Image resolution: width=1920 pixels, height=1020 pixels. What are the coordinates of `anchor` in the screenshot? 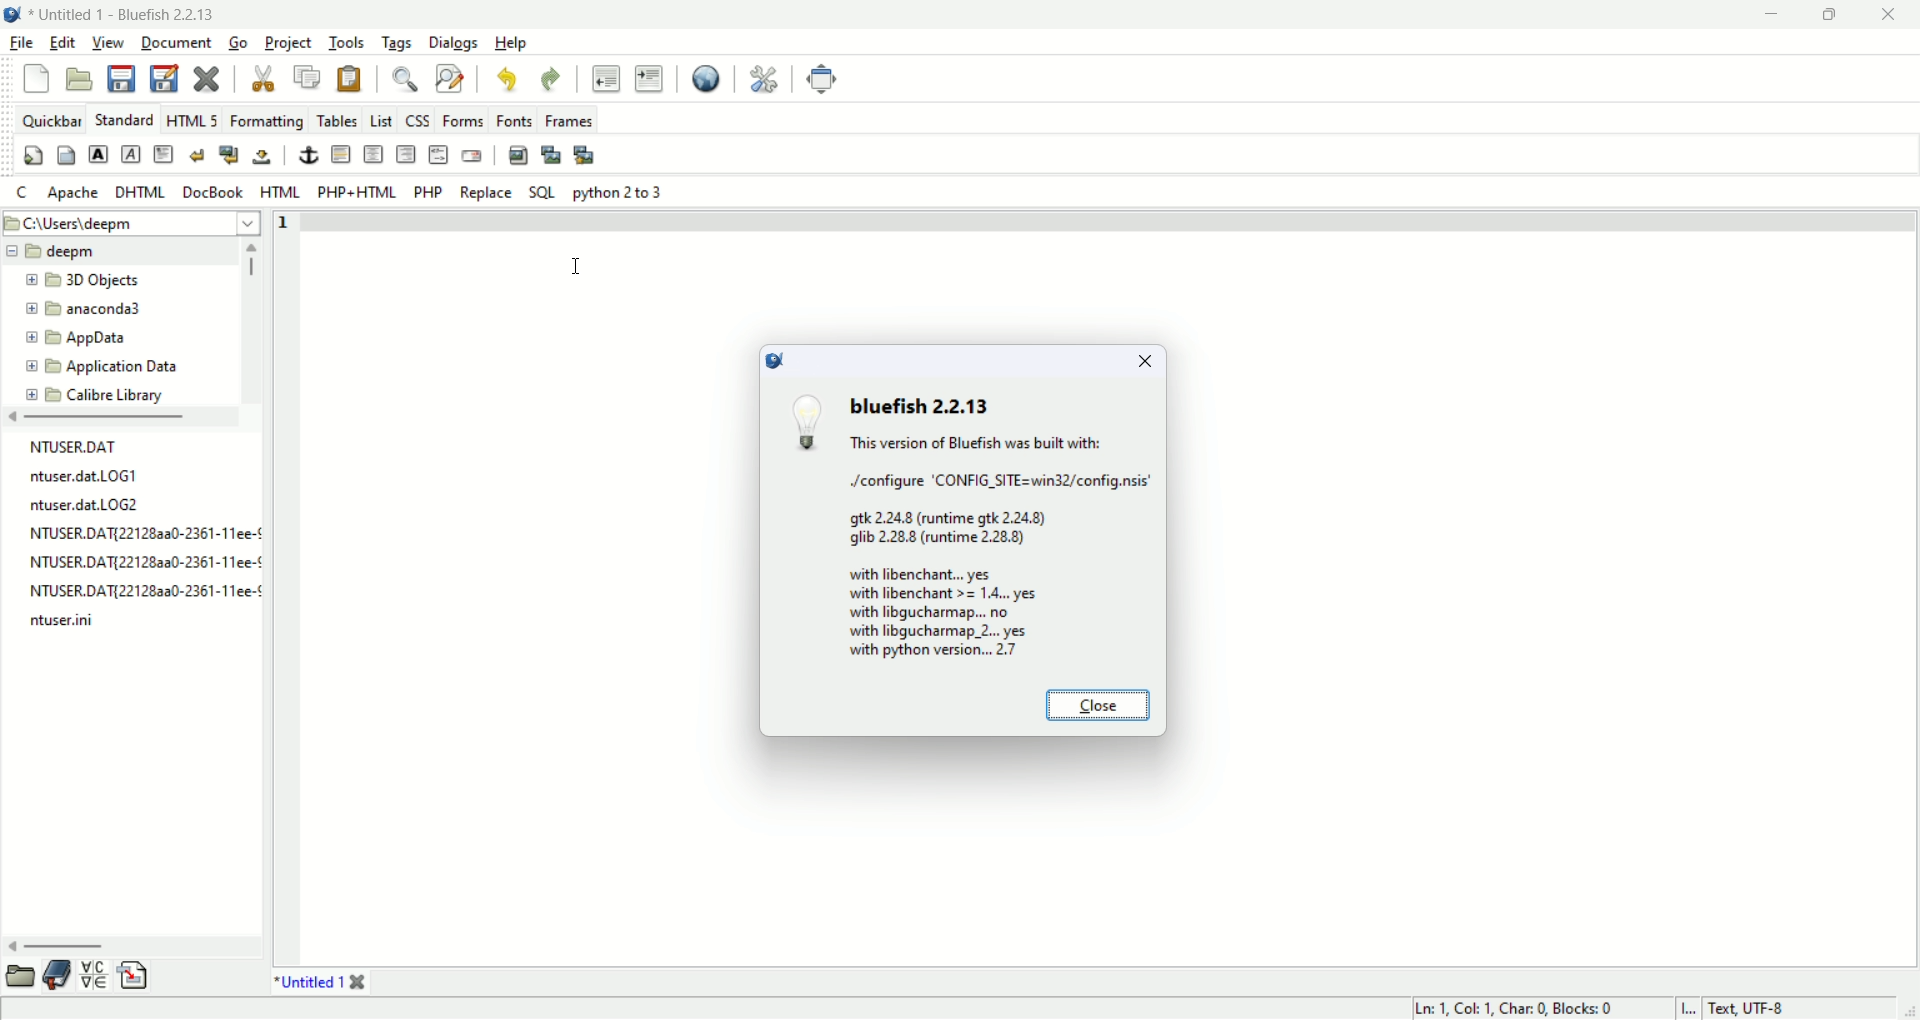 It's located at (309, 156).